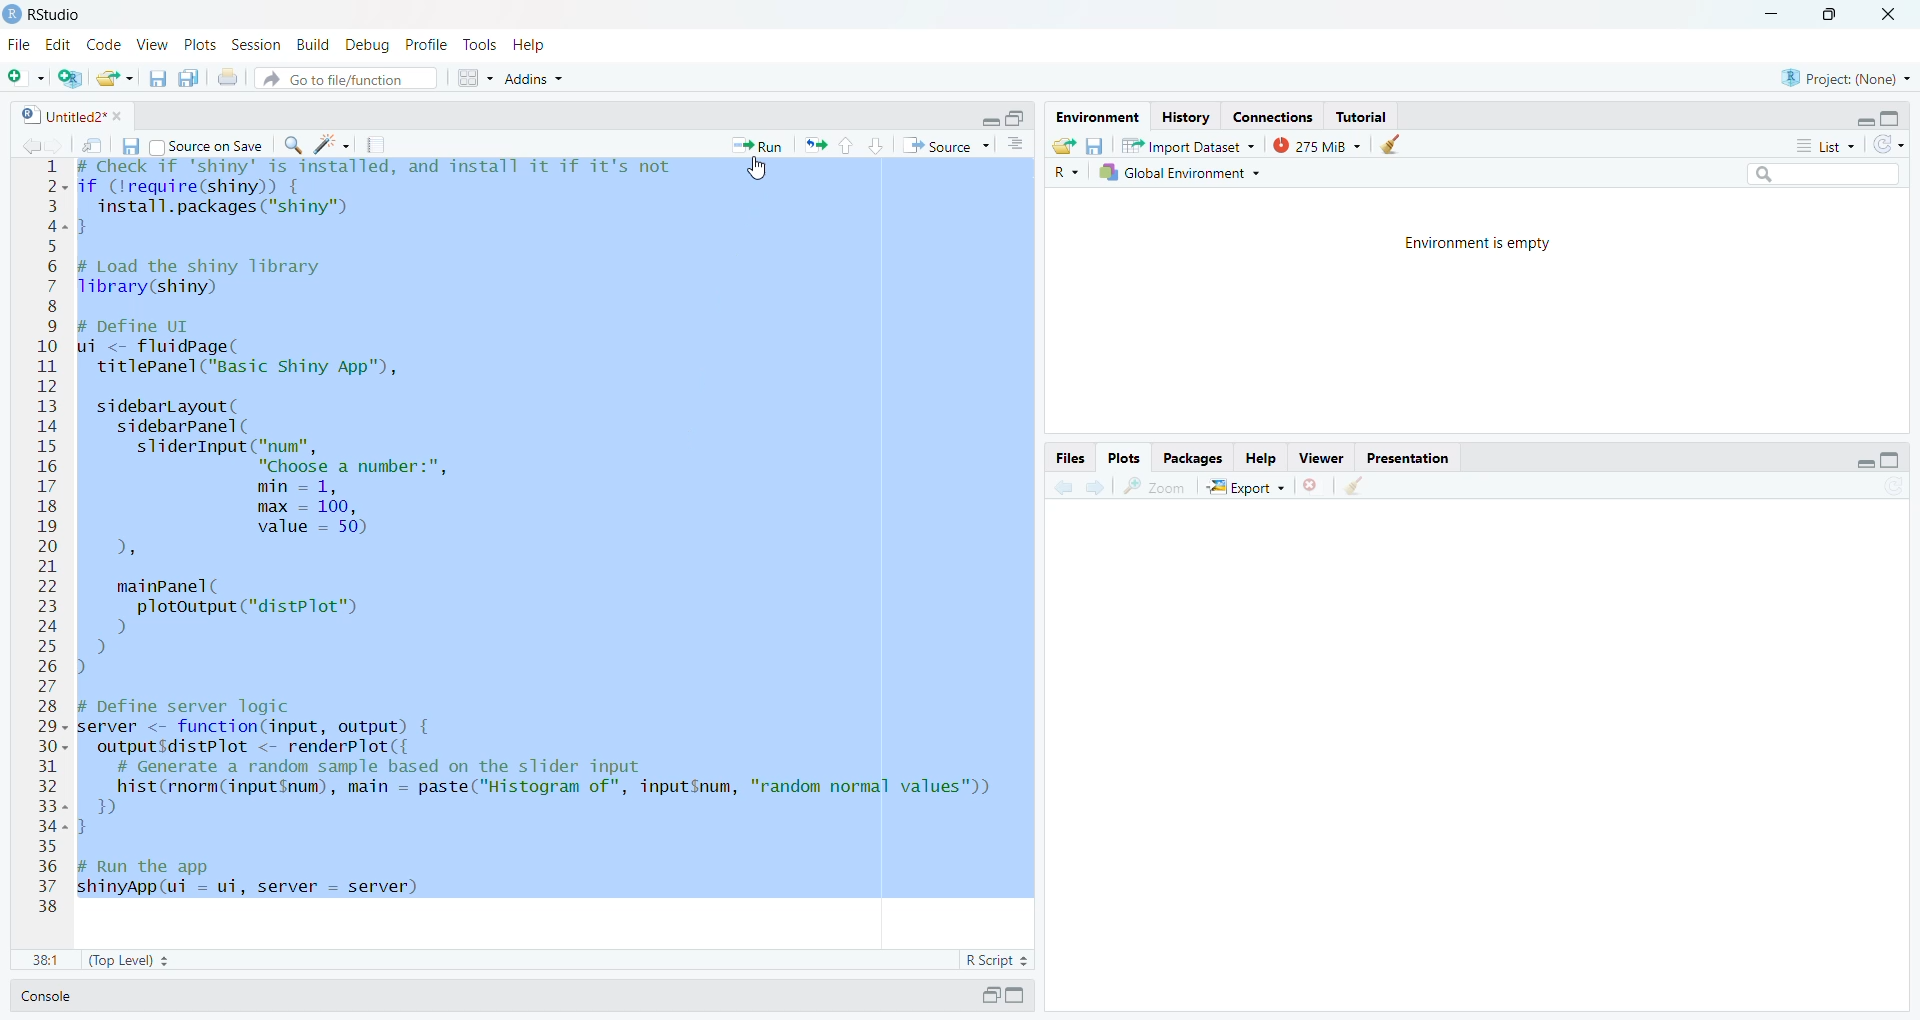 The width and height of the screenshot is (1920, 1020). I want to click on minimize, so click(1771, 14).